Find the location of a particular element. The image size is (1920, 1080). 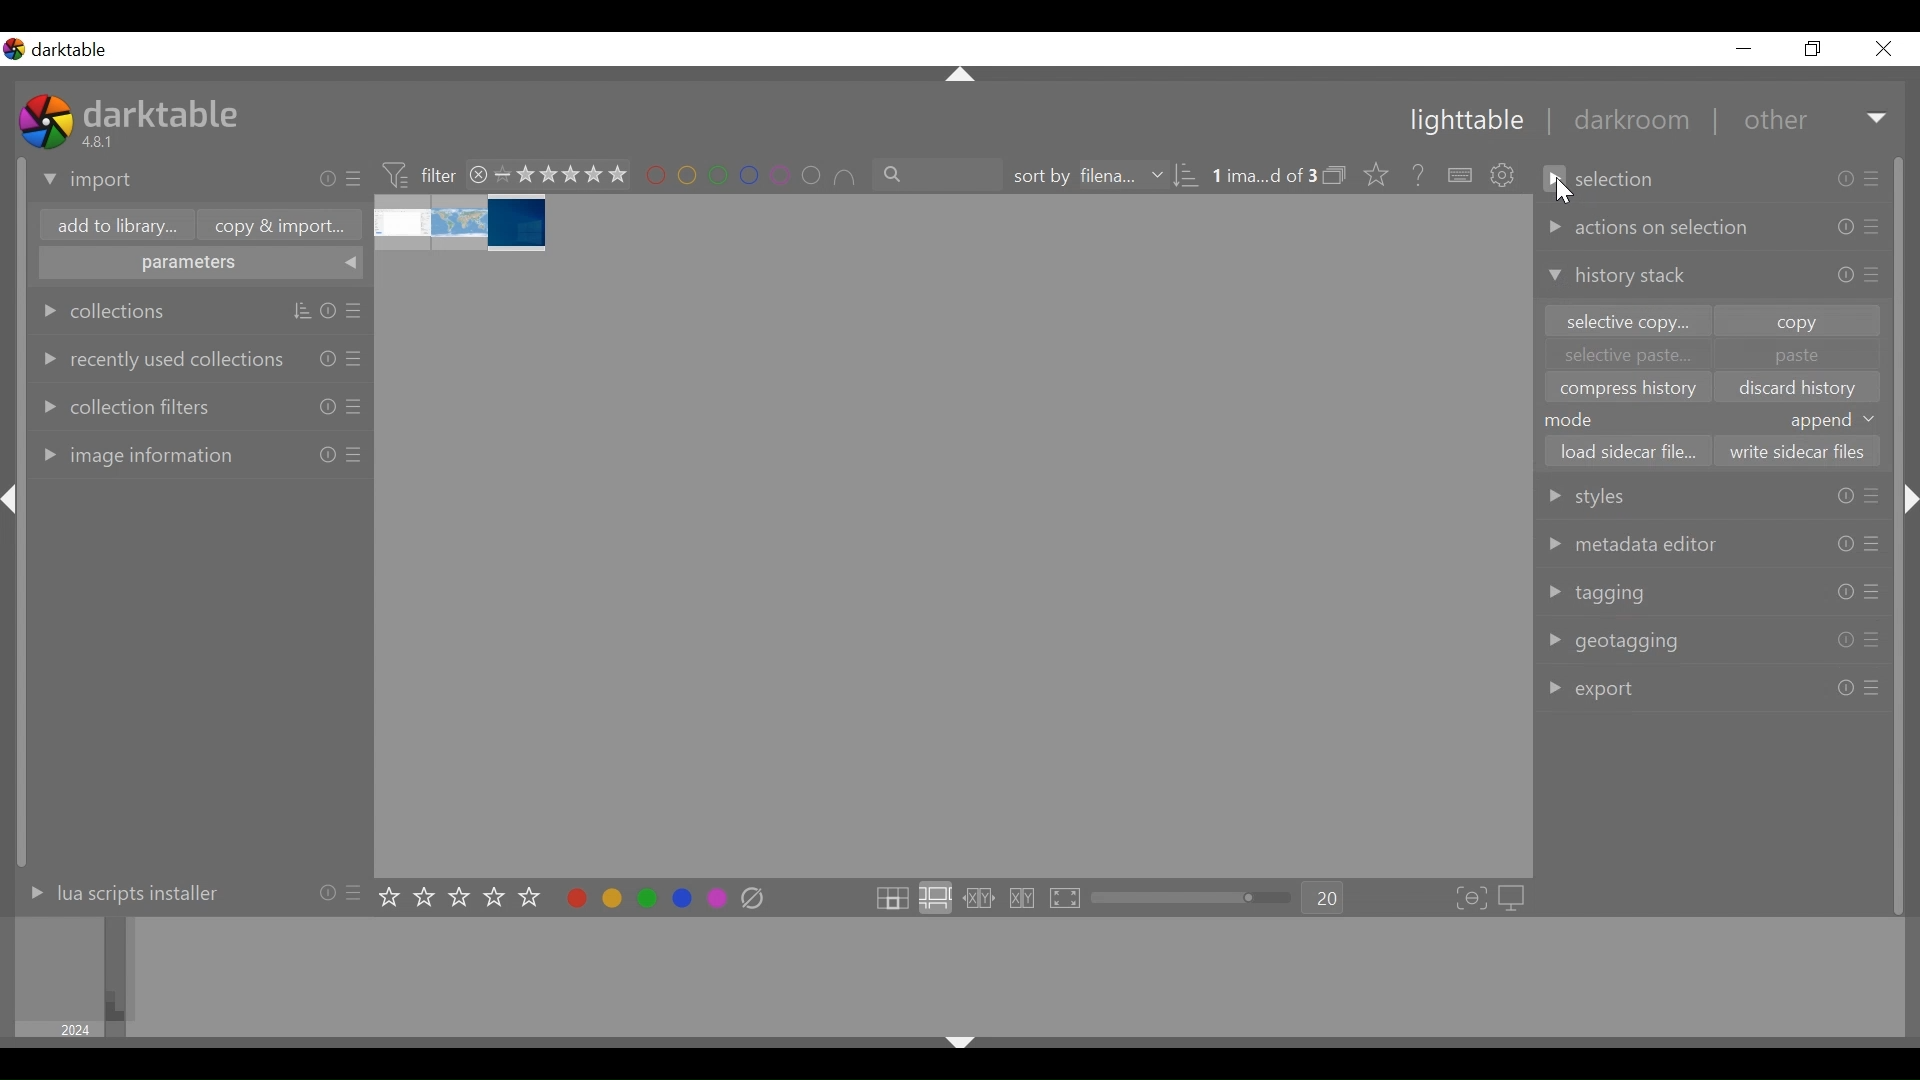

filter is located at coordinates (418, 173).